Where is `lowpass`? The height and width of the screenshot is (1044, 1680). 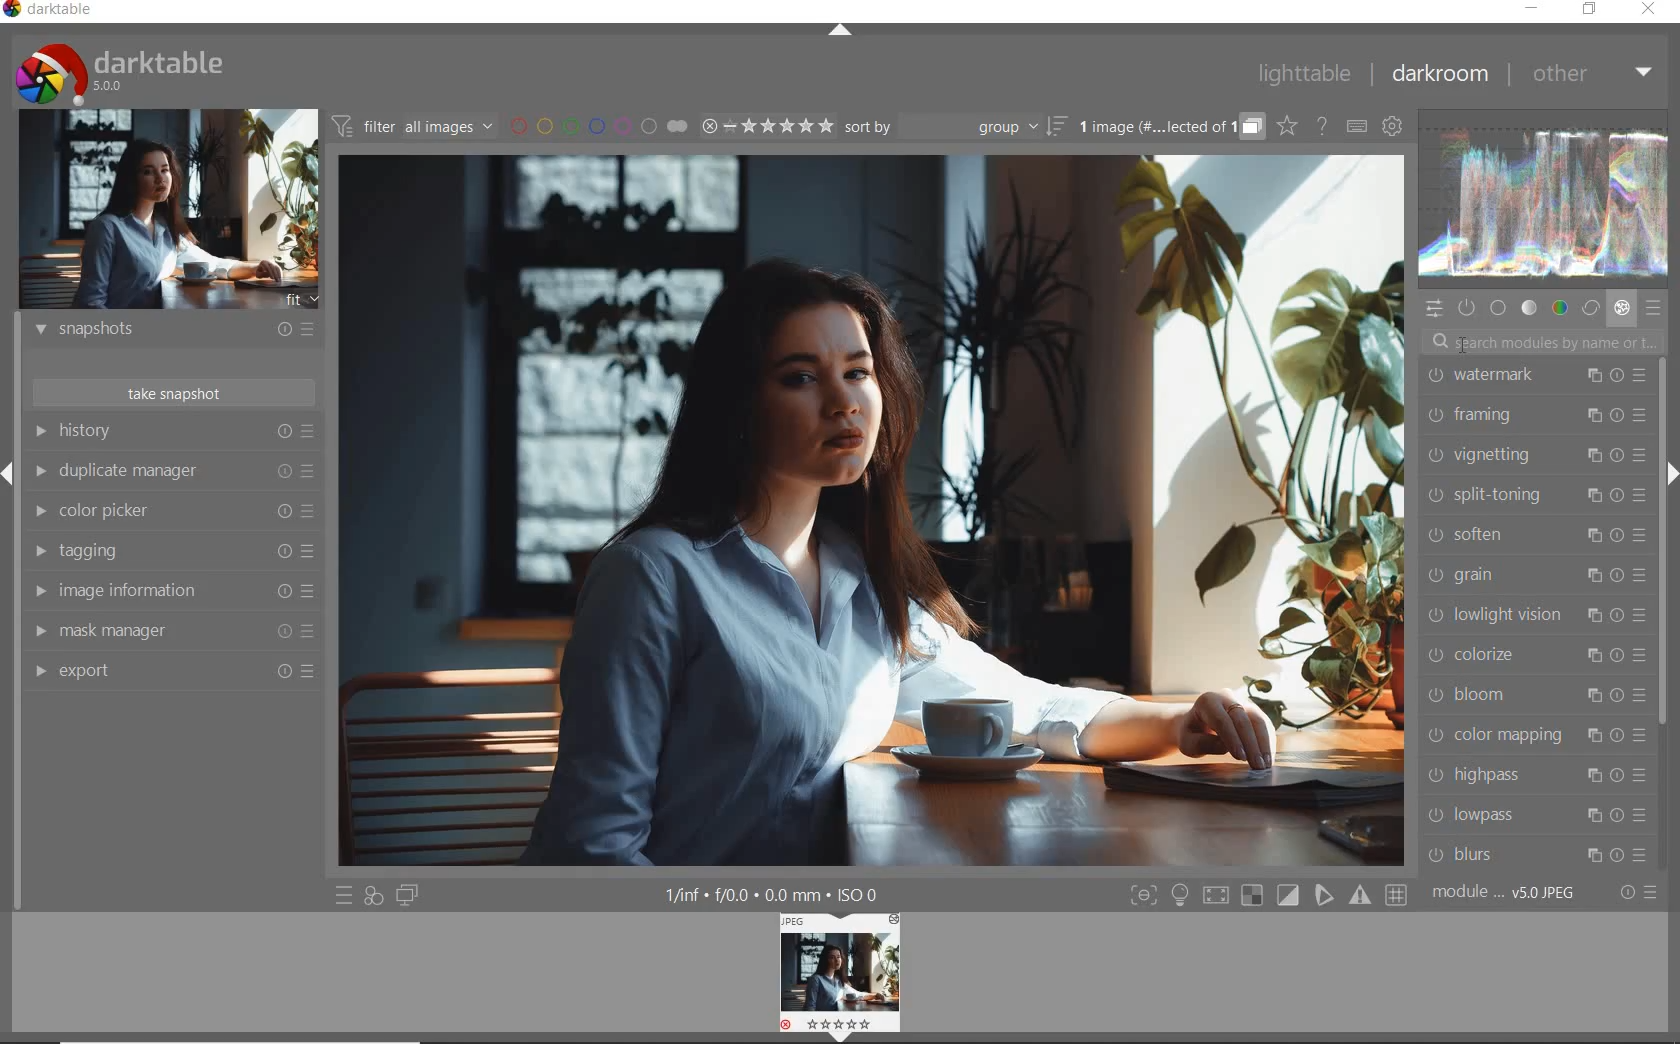
lowpass is located at coordinates (1541, 814).